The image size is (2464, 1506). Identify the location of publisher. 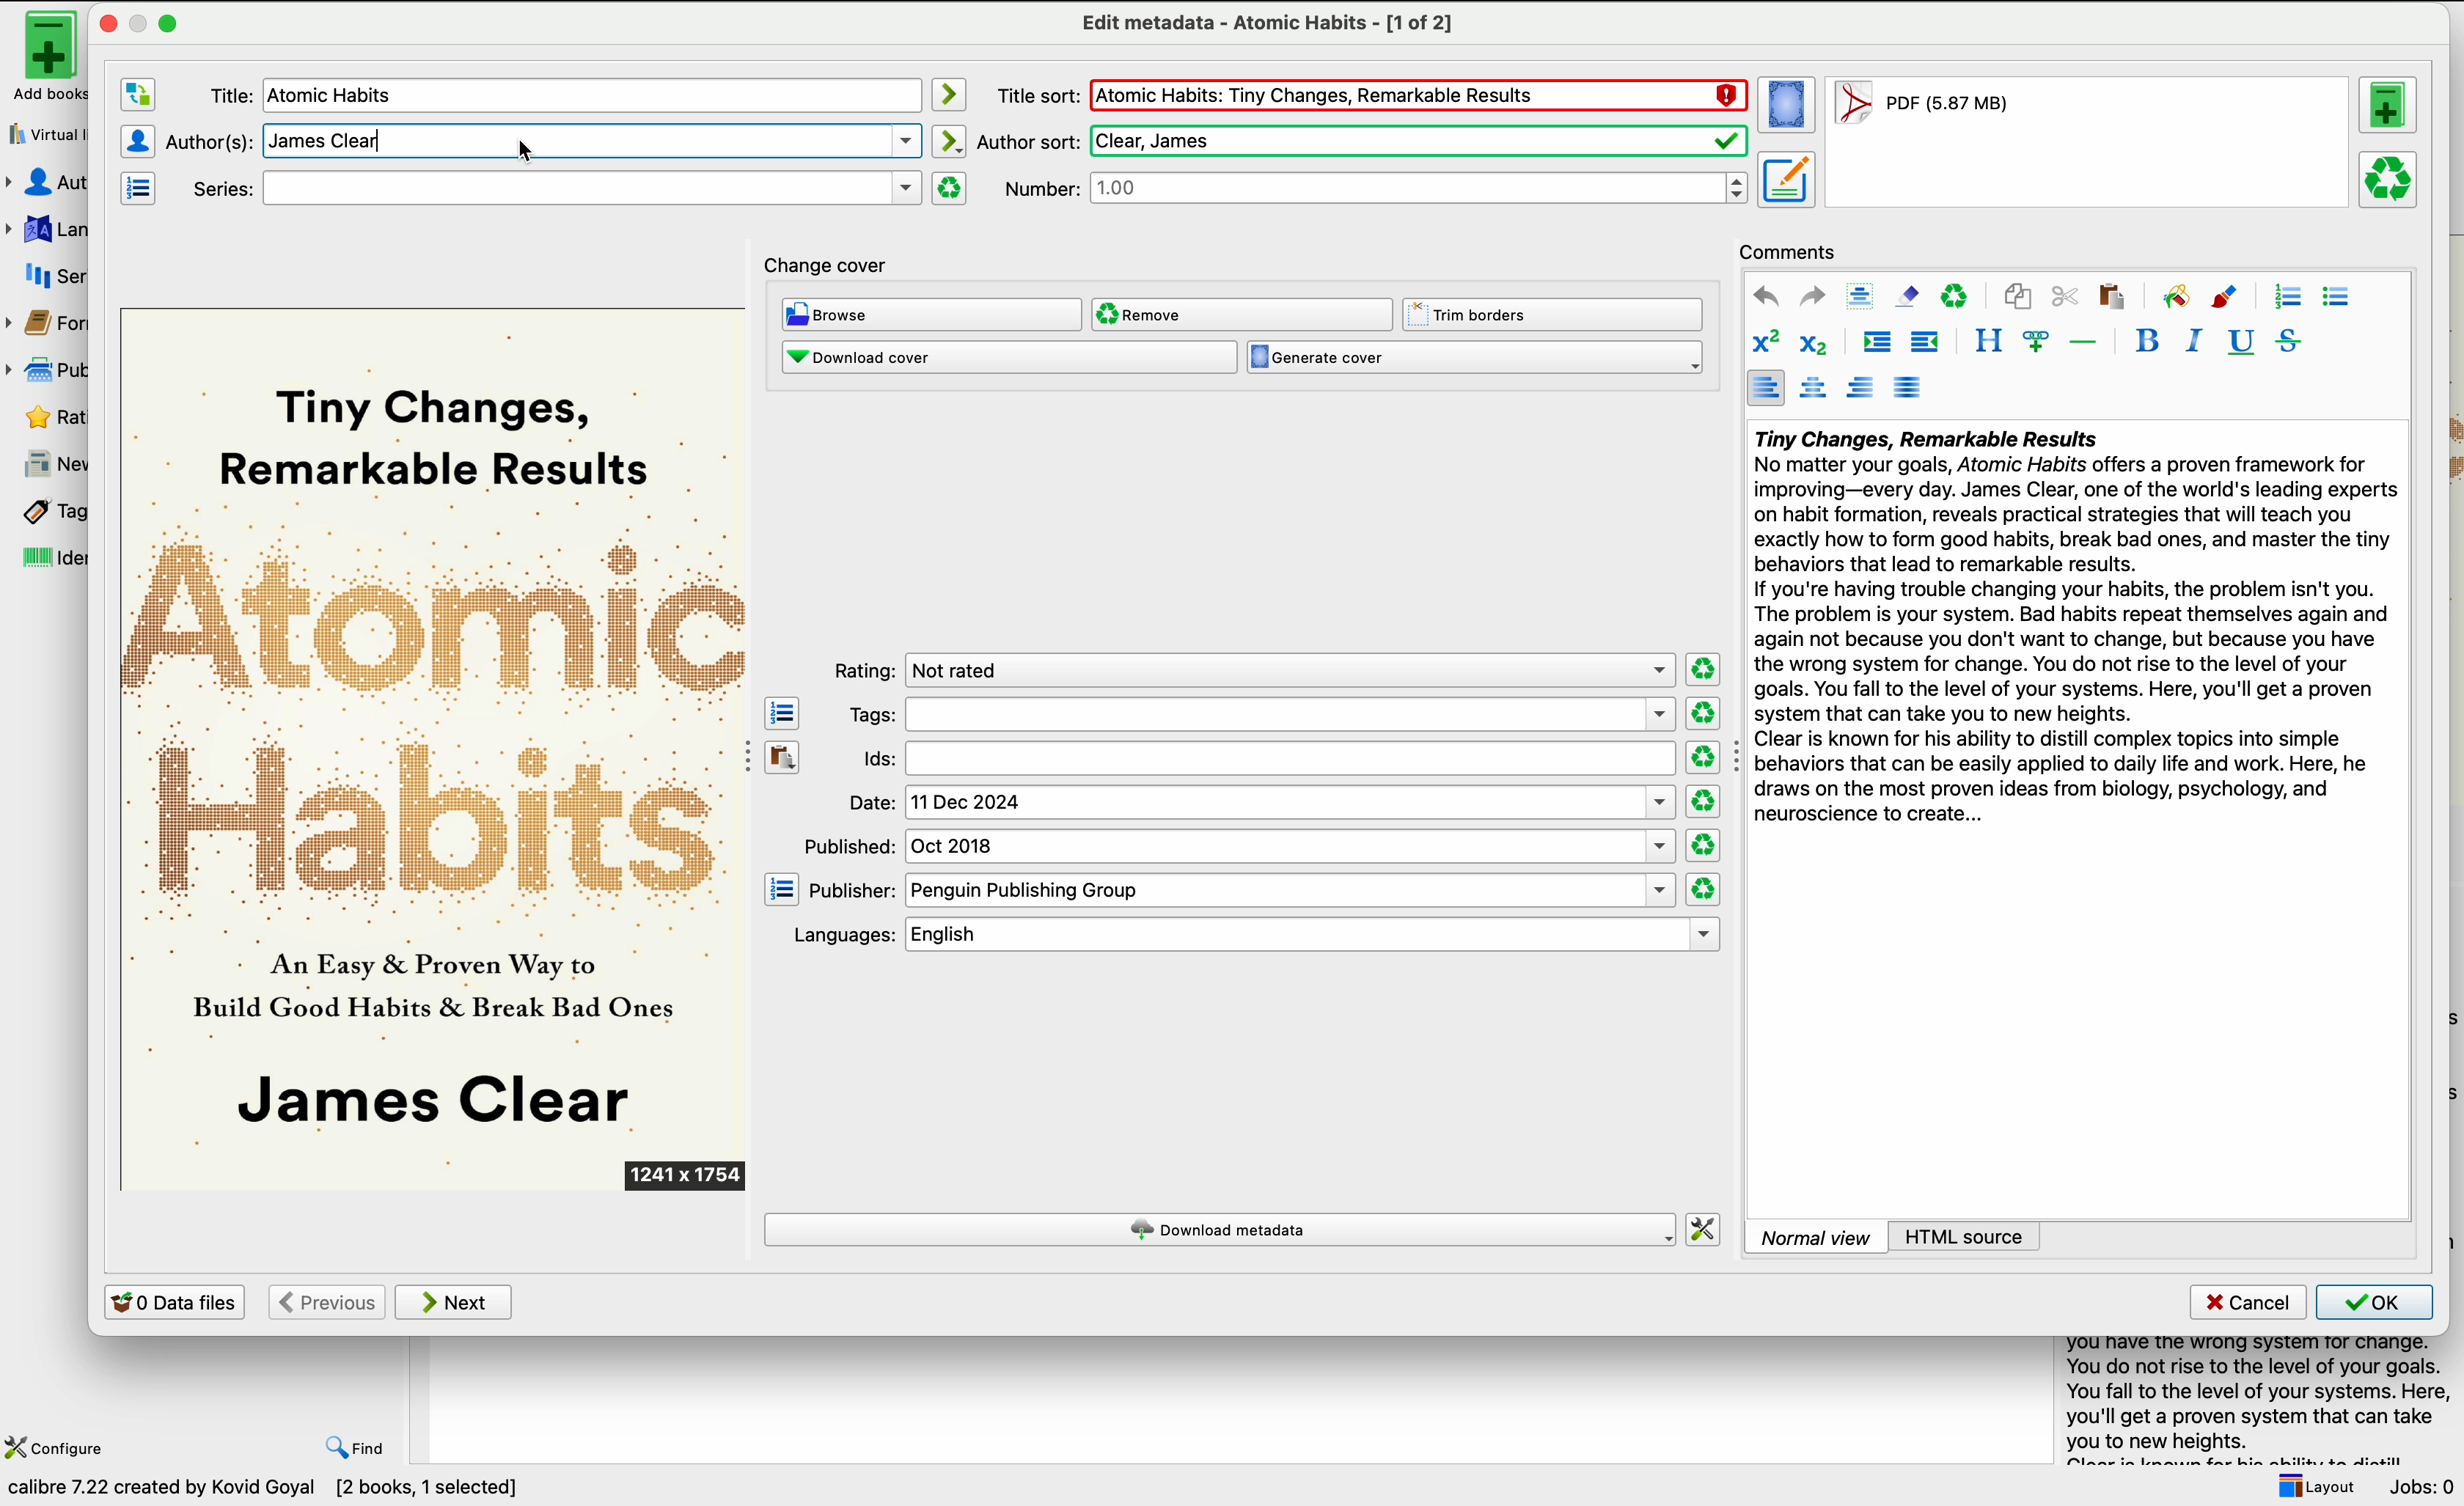
(1241, 891).